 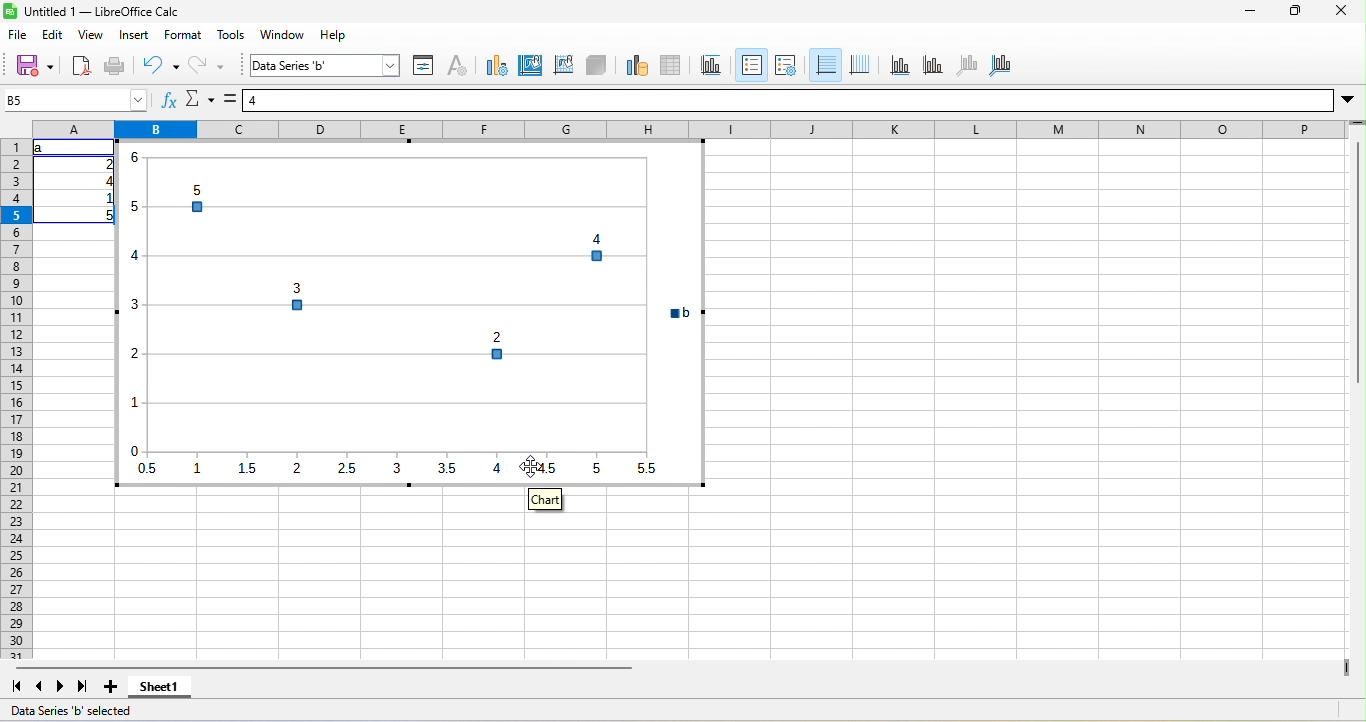 I want to click on export directly as pdf, so click(x=81, y=66).